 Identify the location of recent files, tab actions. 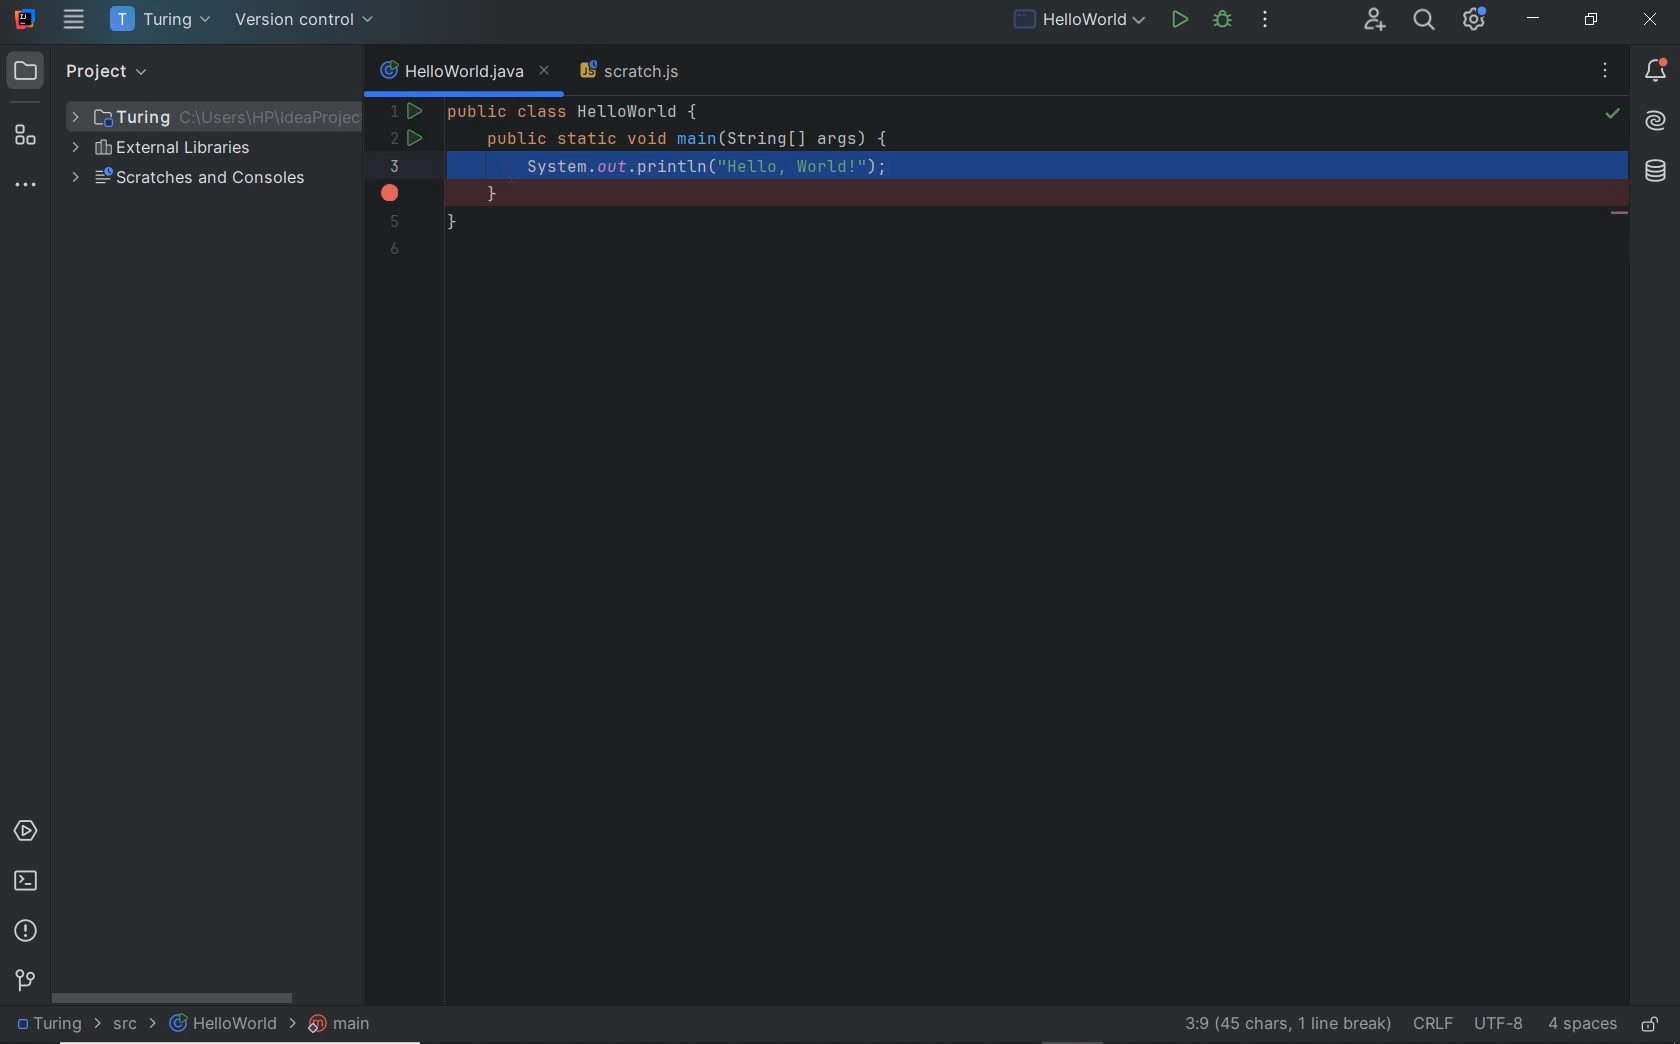
(1606, 73).